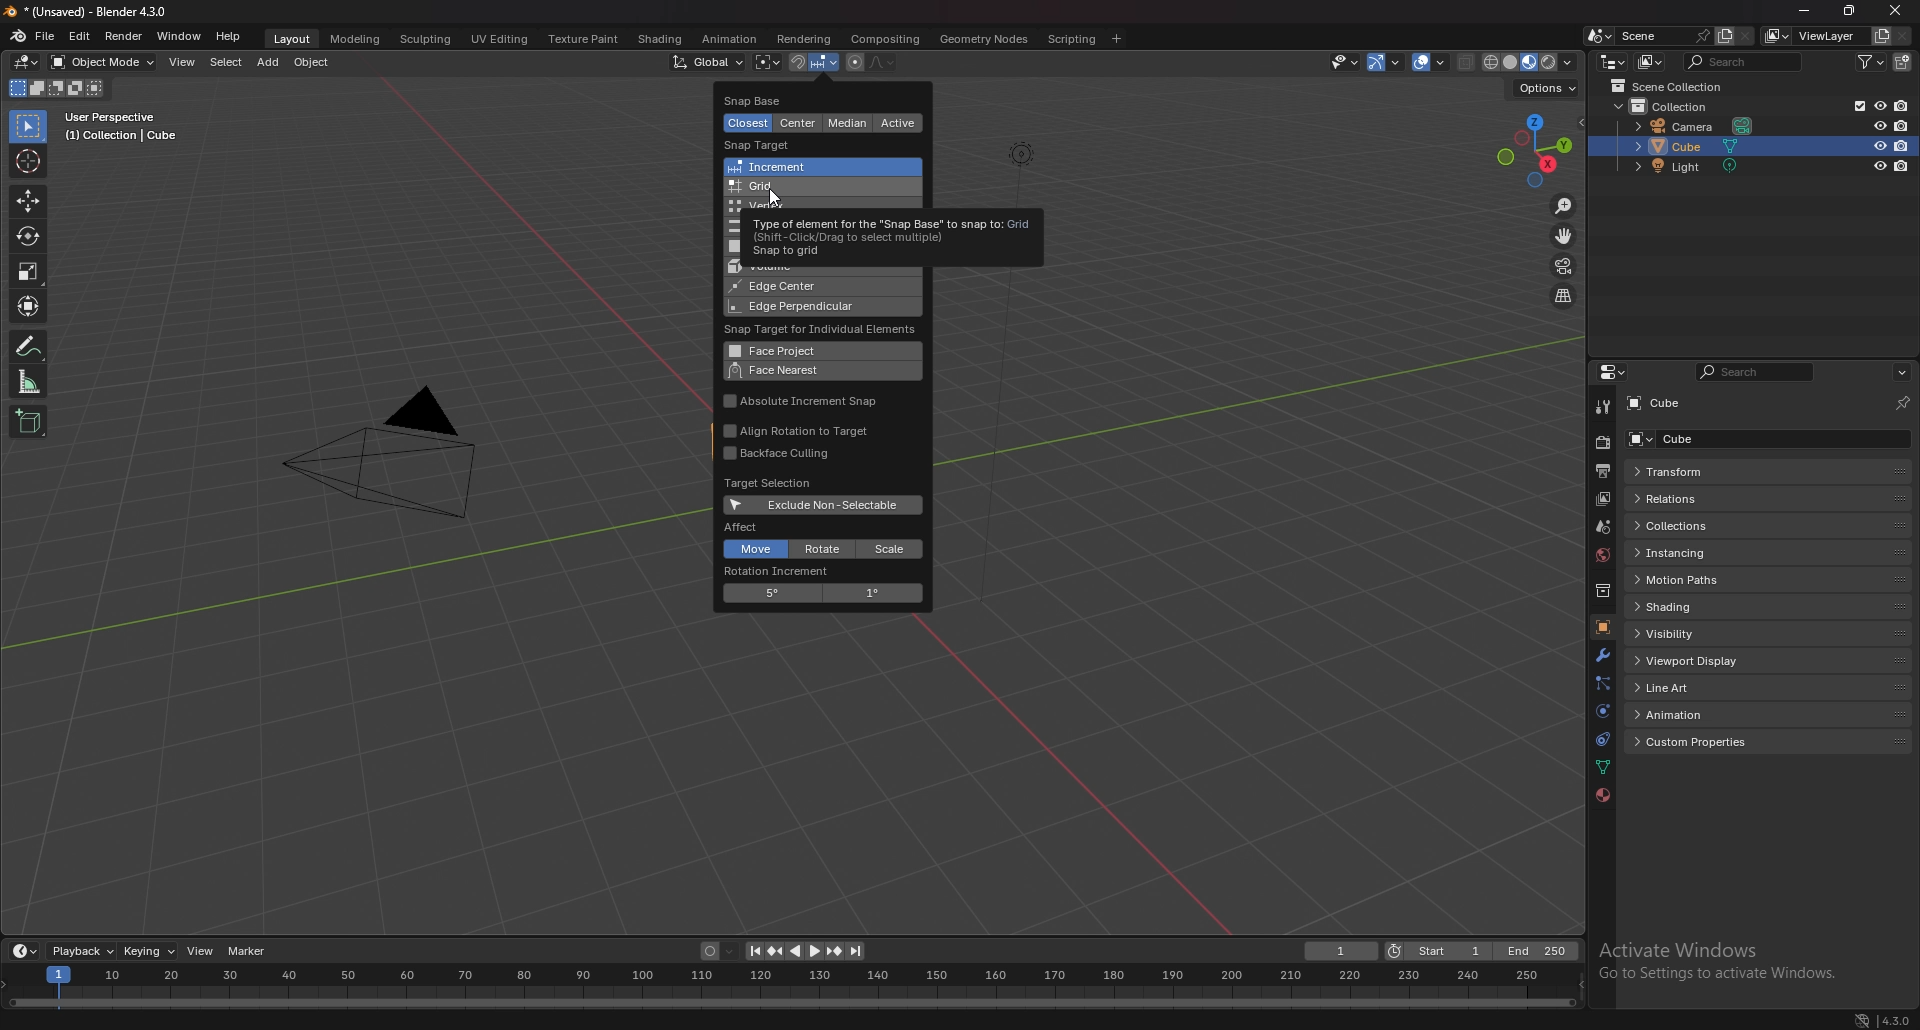 Image resolution: width=1920 pixels, height=1030 pixels. What do you see at coordinates (1605, 766) in the screenshot?
I see `data` at bounding box center [1605, 766].